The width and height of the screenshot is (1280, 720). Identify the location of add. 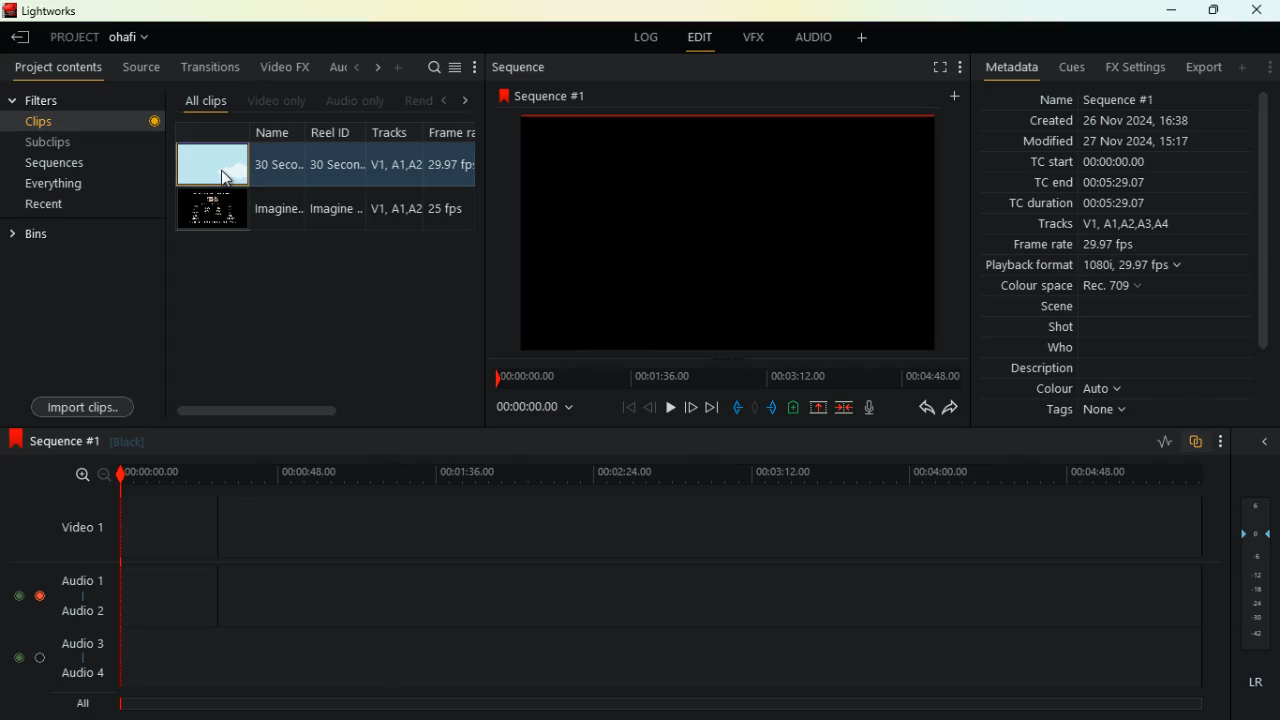
(399, 68).